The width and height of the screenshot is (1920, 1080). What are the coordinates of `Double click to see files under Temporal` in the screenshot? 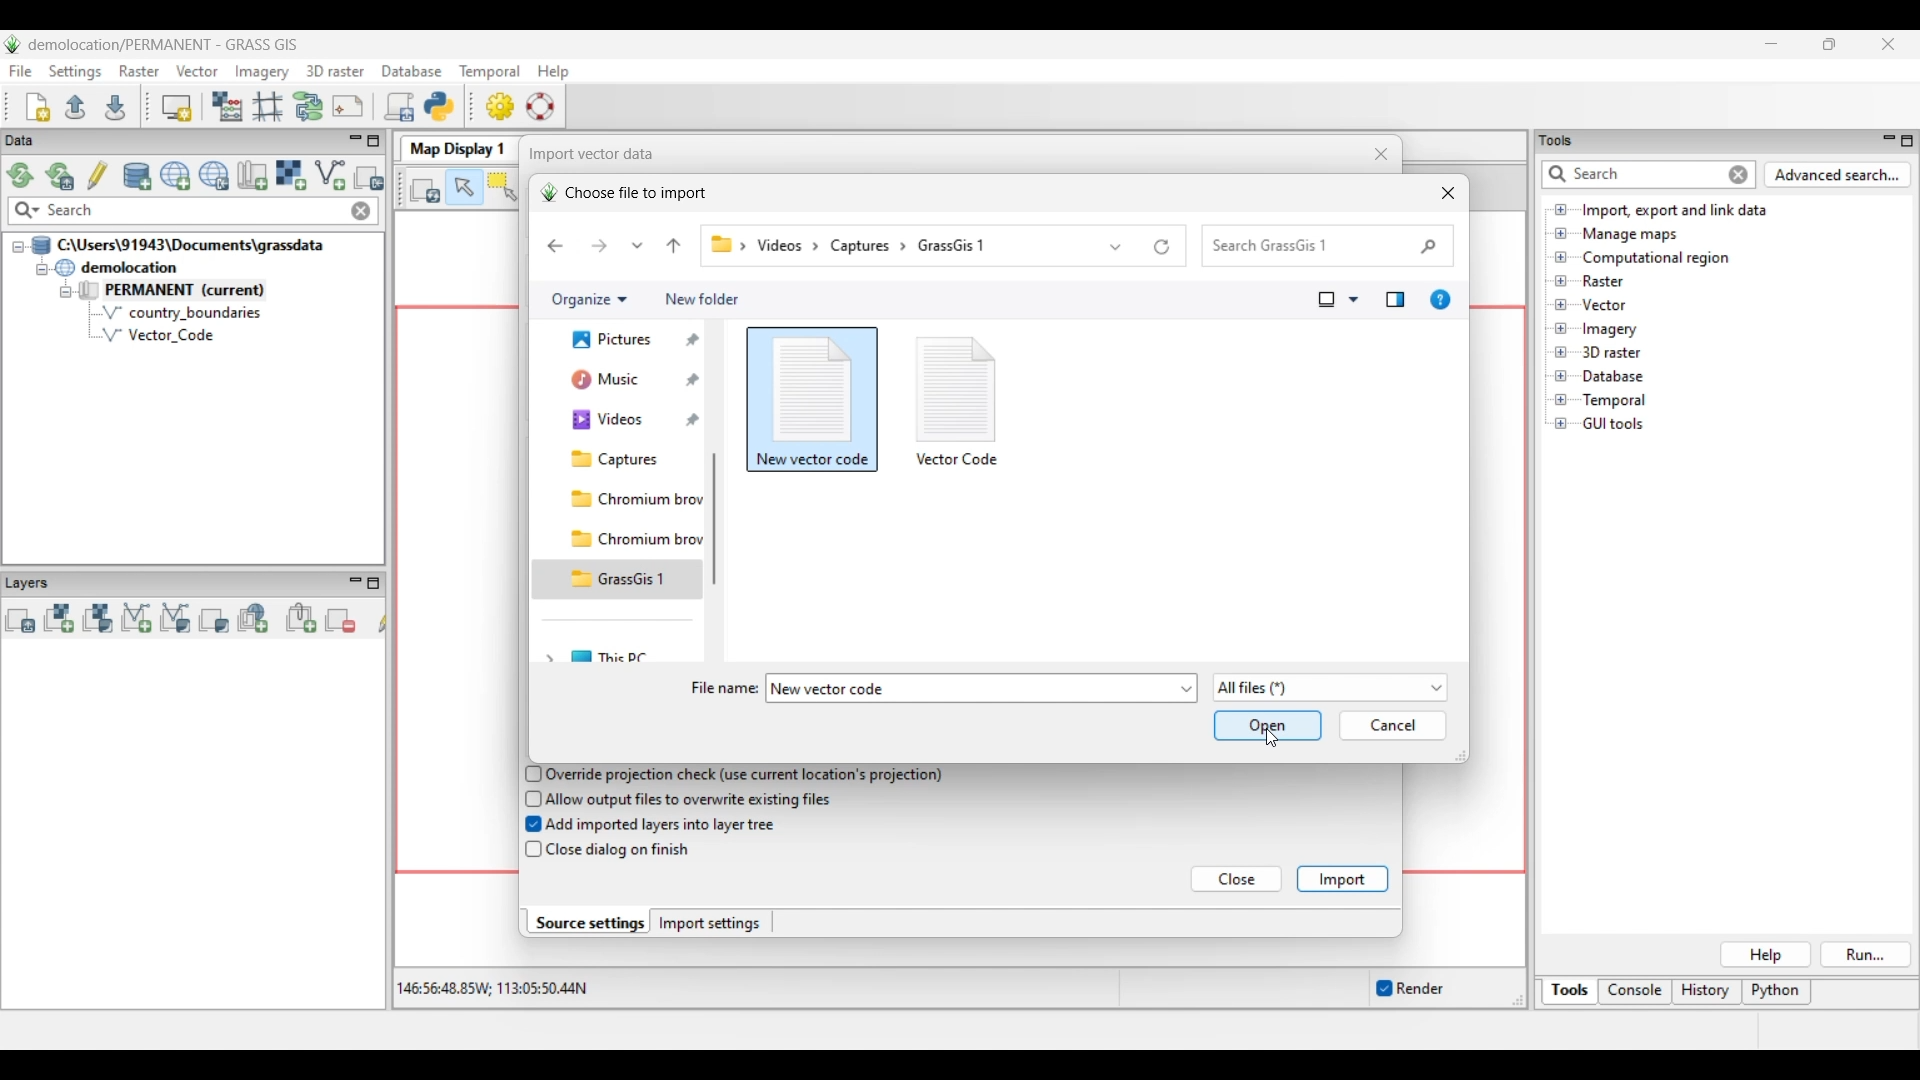 It's located at (1614, 401).